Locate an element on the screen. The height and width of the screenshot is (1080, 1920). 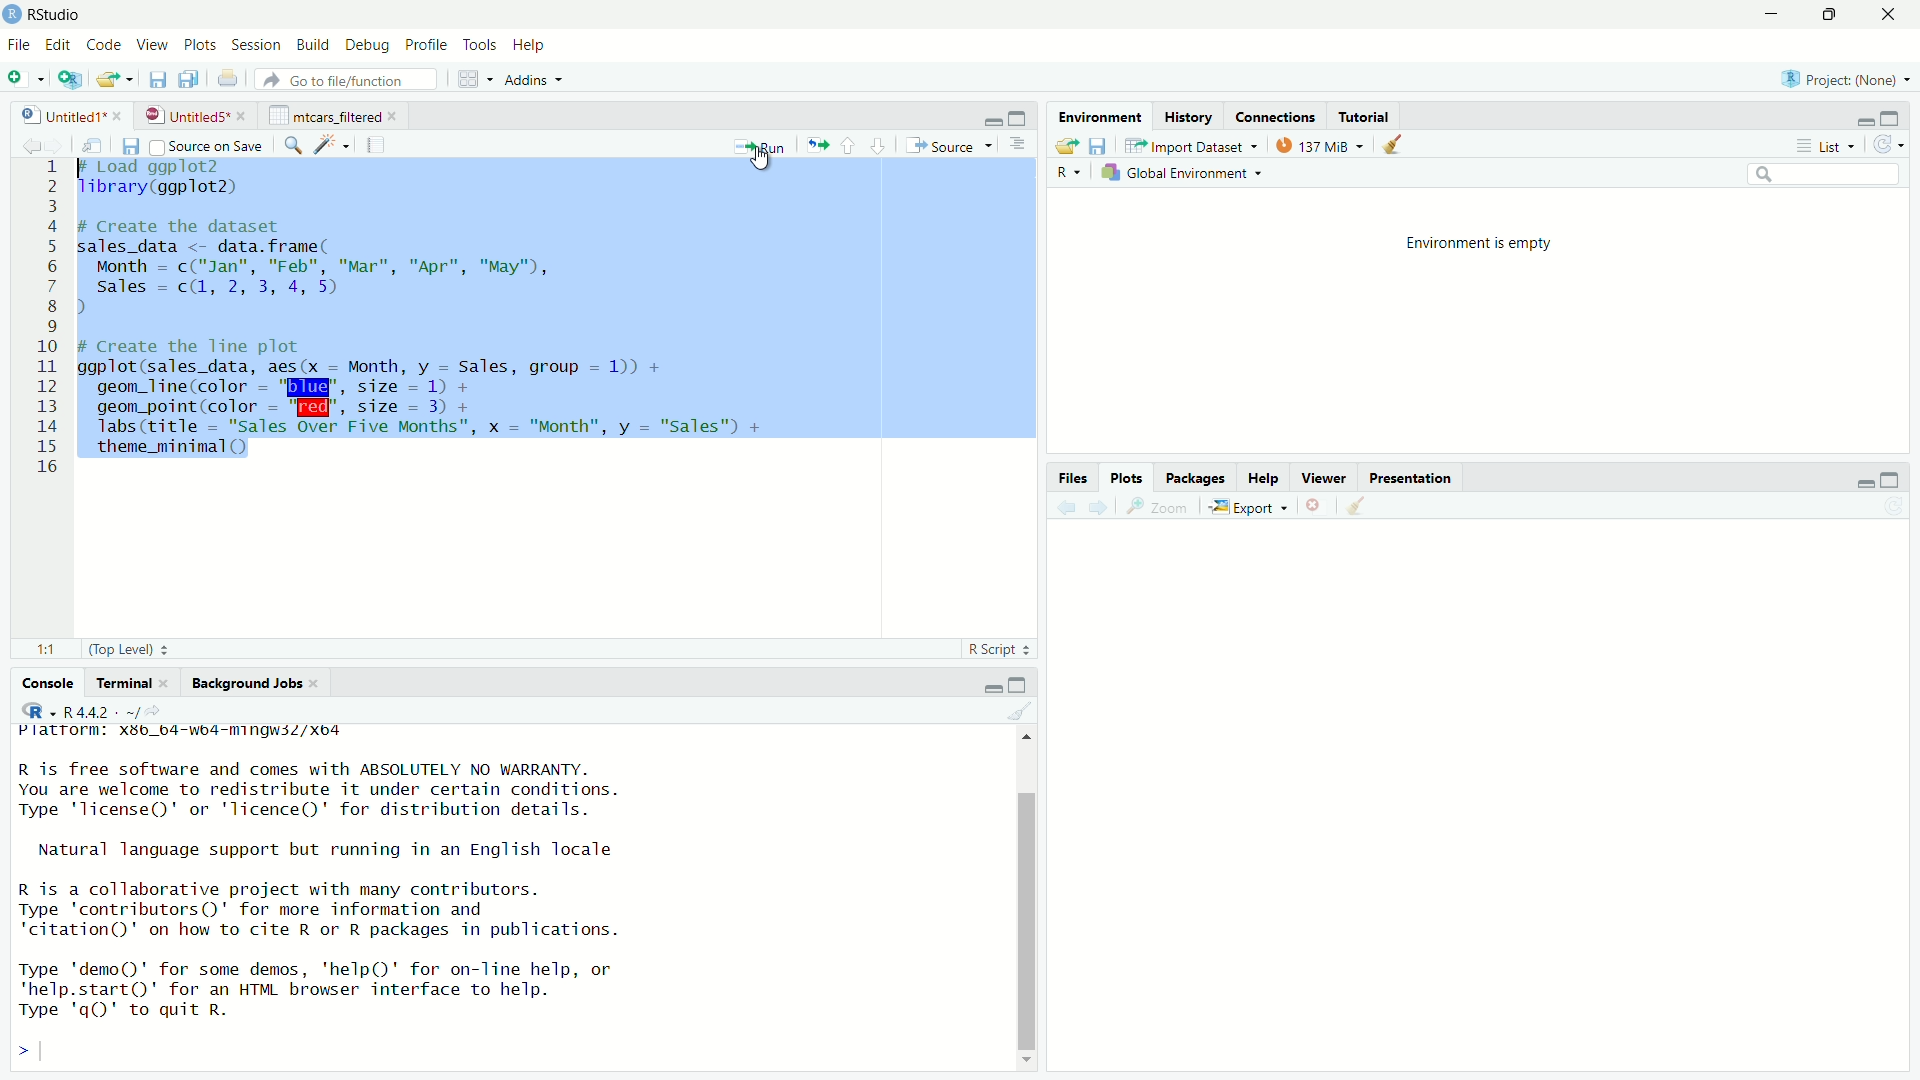
R Script is located at coordinates (993, 649).